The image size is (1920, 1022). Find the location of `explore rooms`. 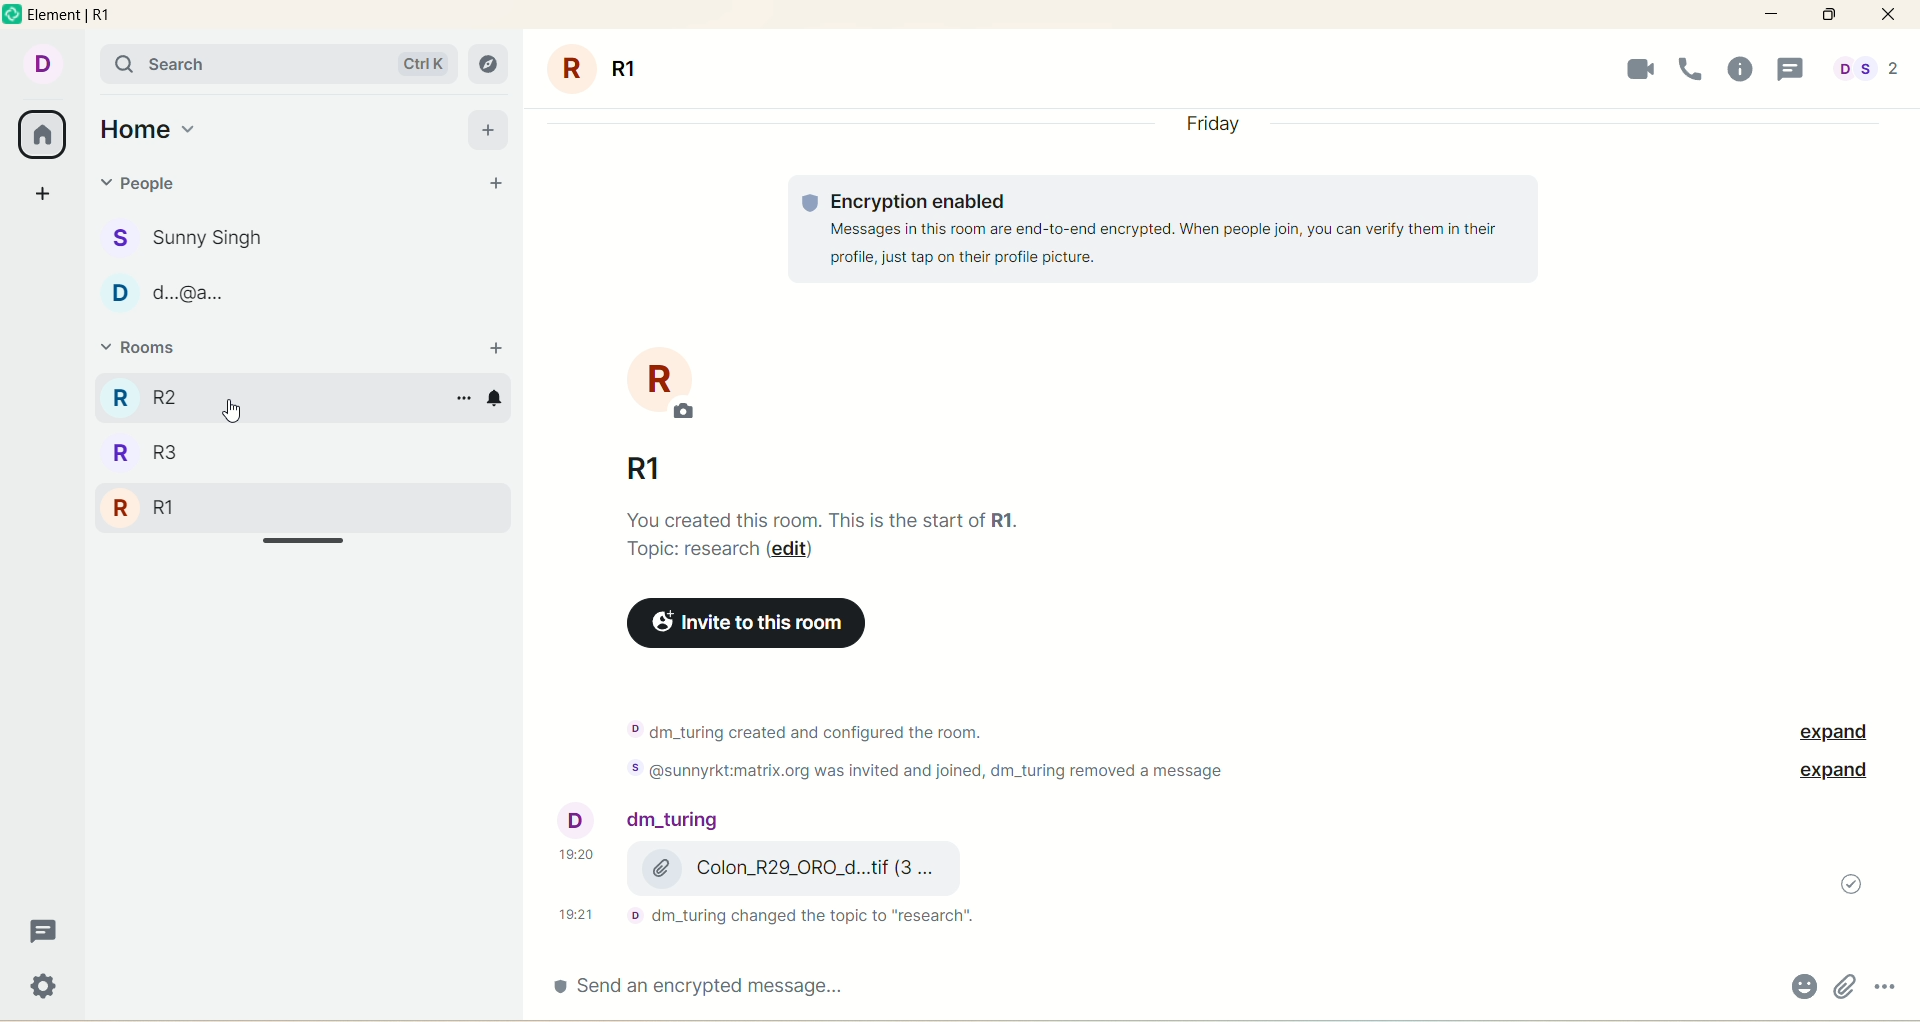

explore rooms is located at coordinates (490, 66).